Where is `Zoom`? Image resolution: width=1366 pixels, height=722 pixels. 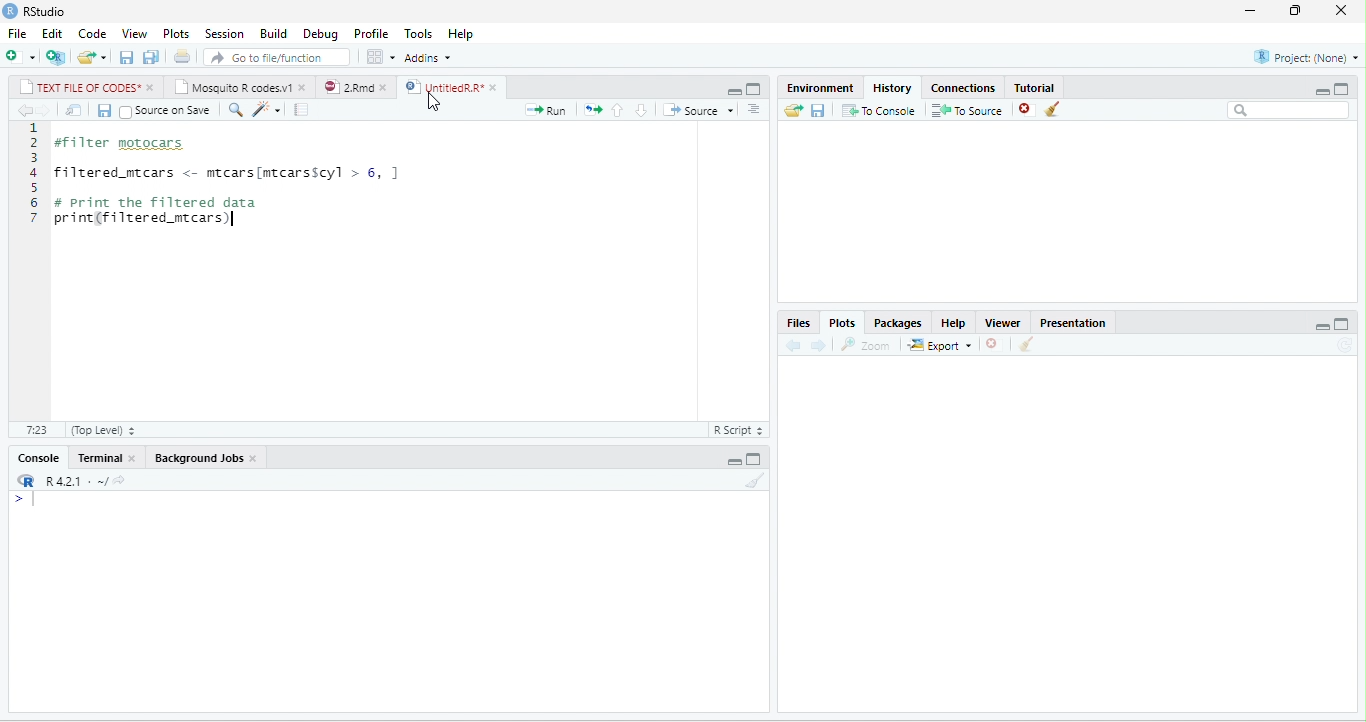 Zoom is located at coordinates (864, 345).